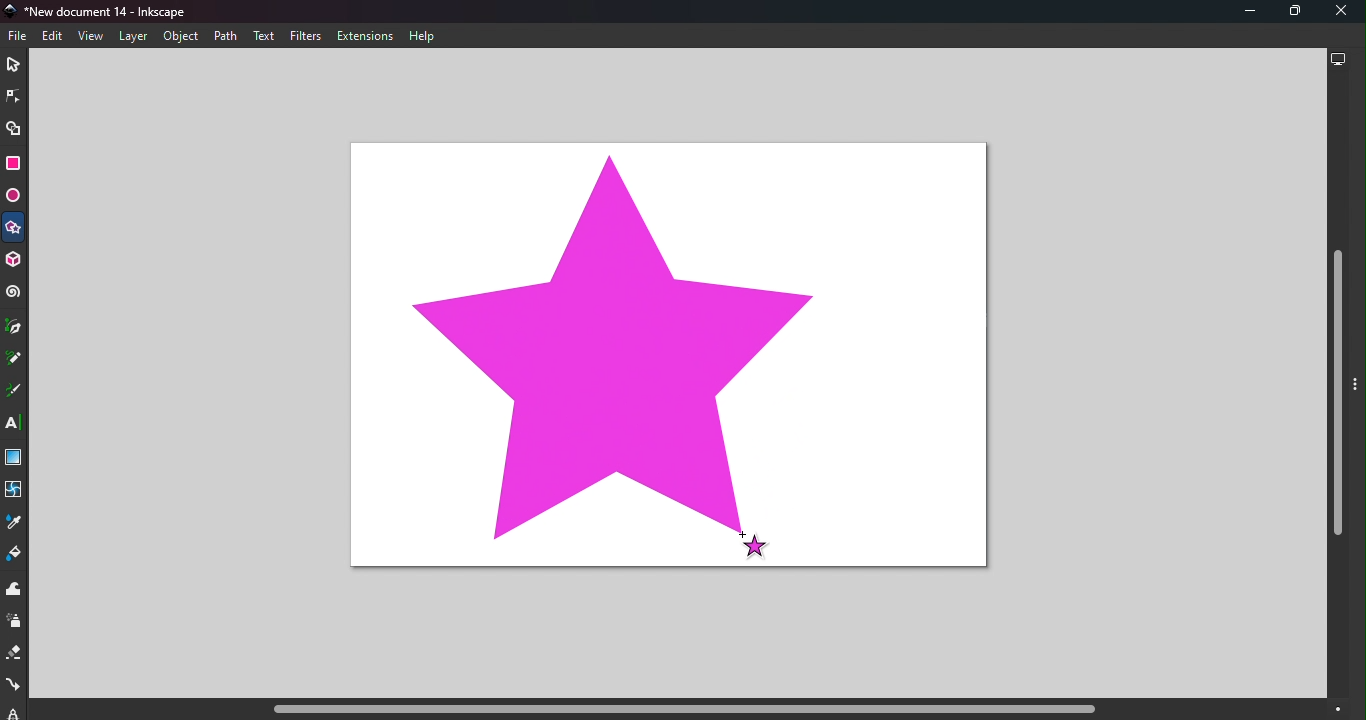  Describe the element at coordinates (104, 11) in the screenshot. I see `Document name` at that location.